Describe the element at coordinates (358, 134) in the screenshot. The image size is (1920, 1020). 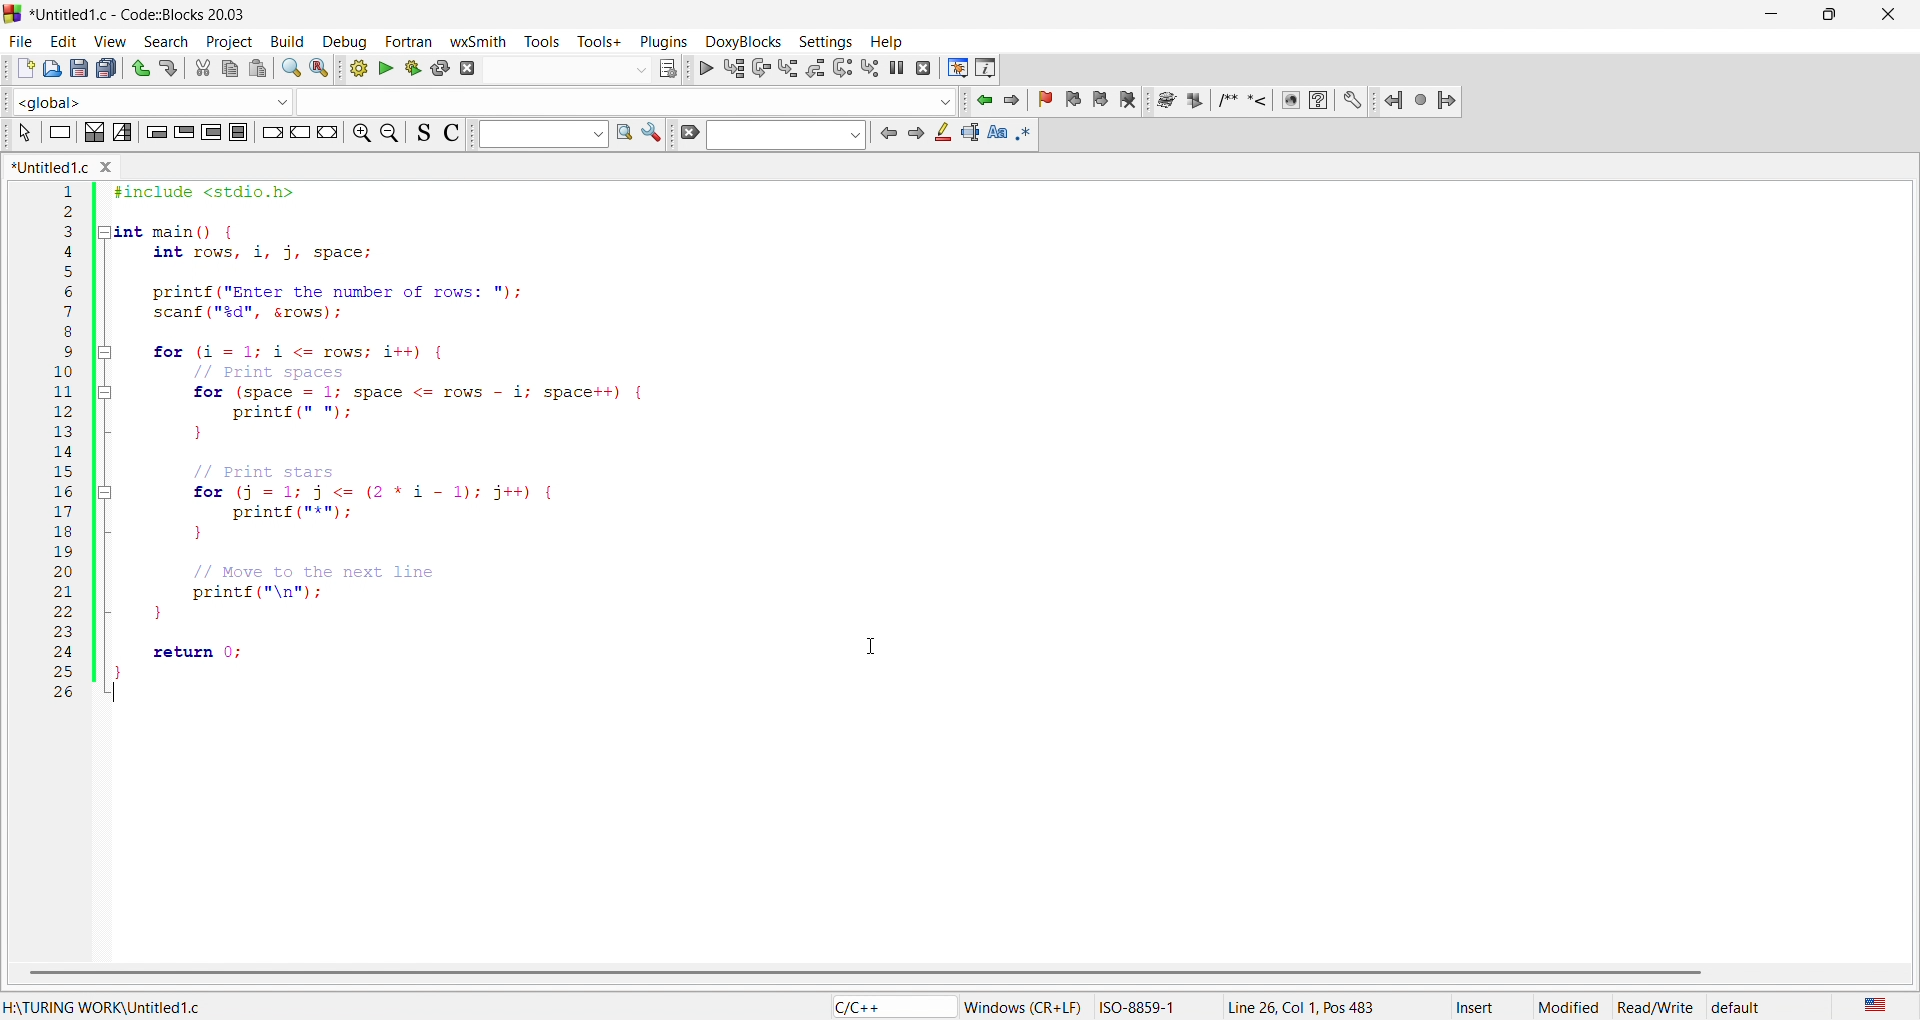
I see `zoom in ` at that location.